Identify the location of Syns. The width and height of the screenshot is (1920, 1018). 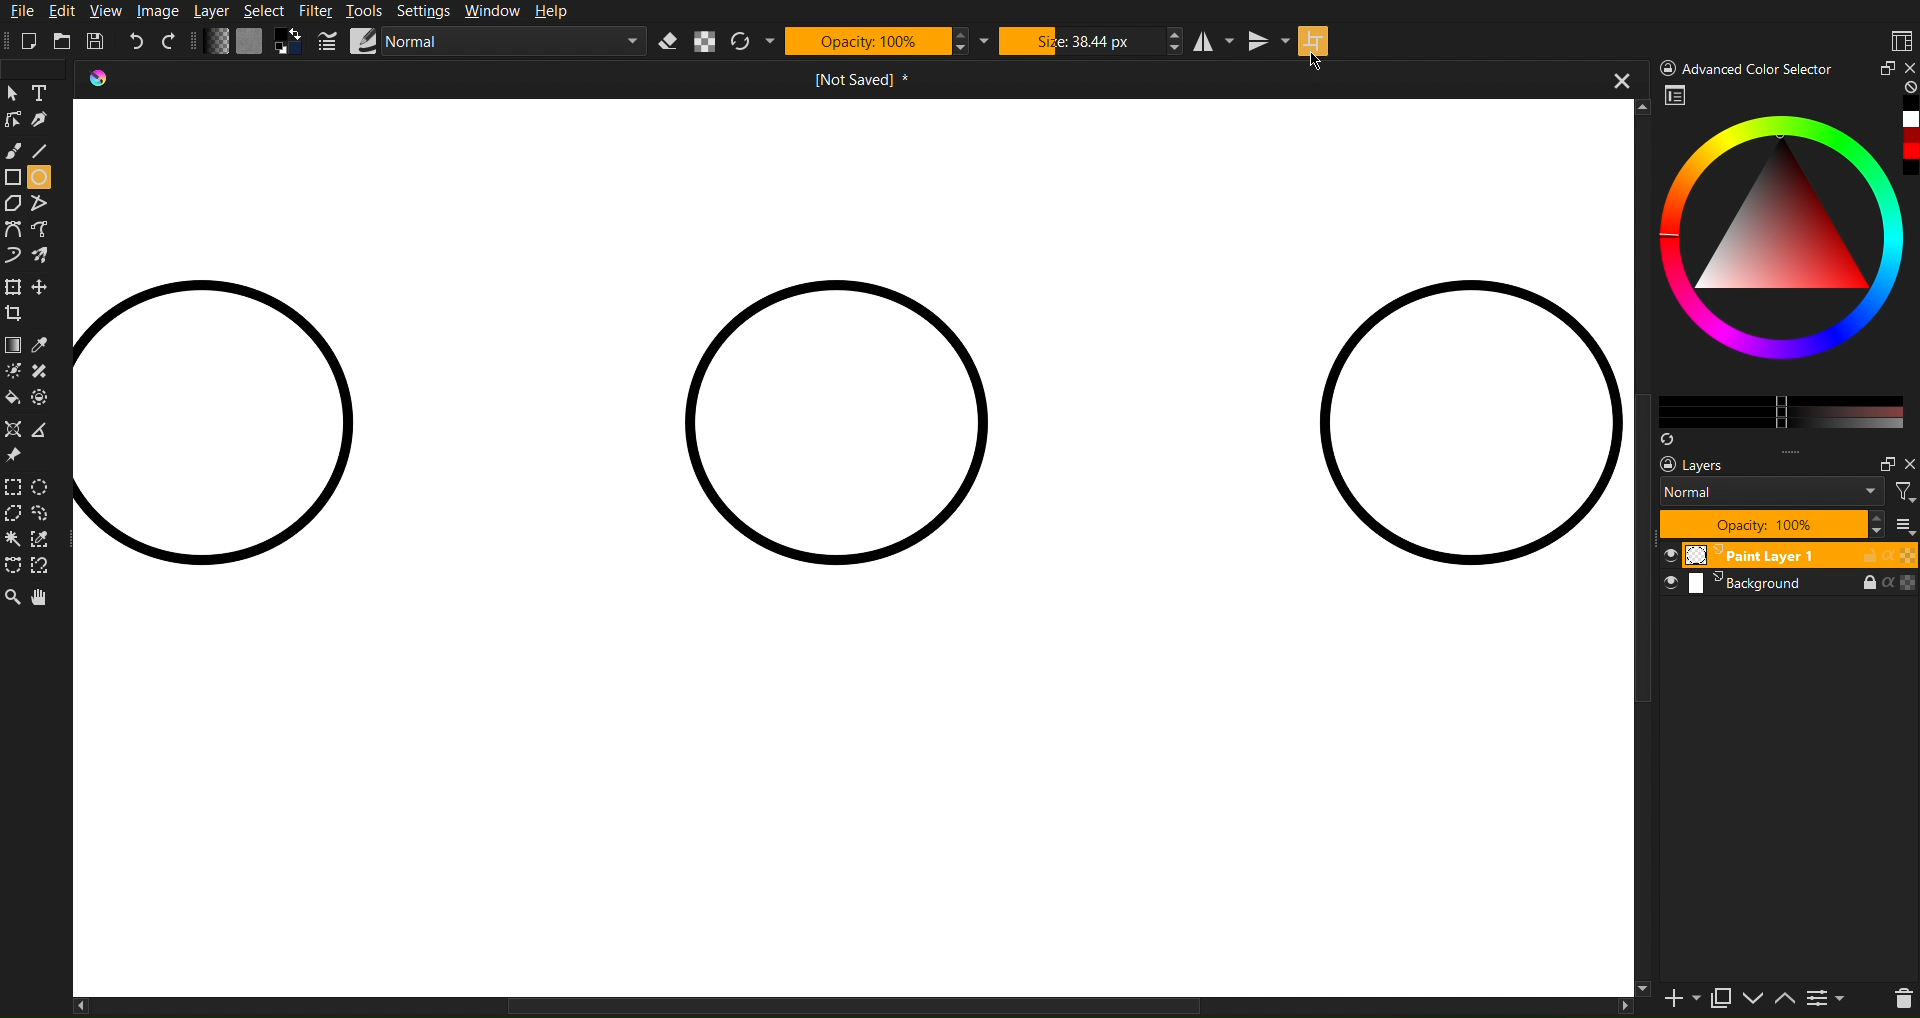
(1669, 438).